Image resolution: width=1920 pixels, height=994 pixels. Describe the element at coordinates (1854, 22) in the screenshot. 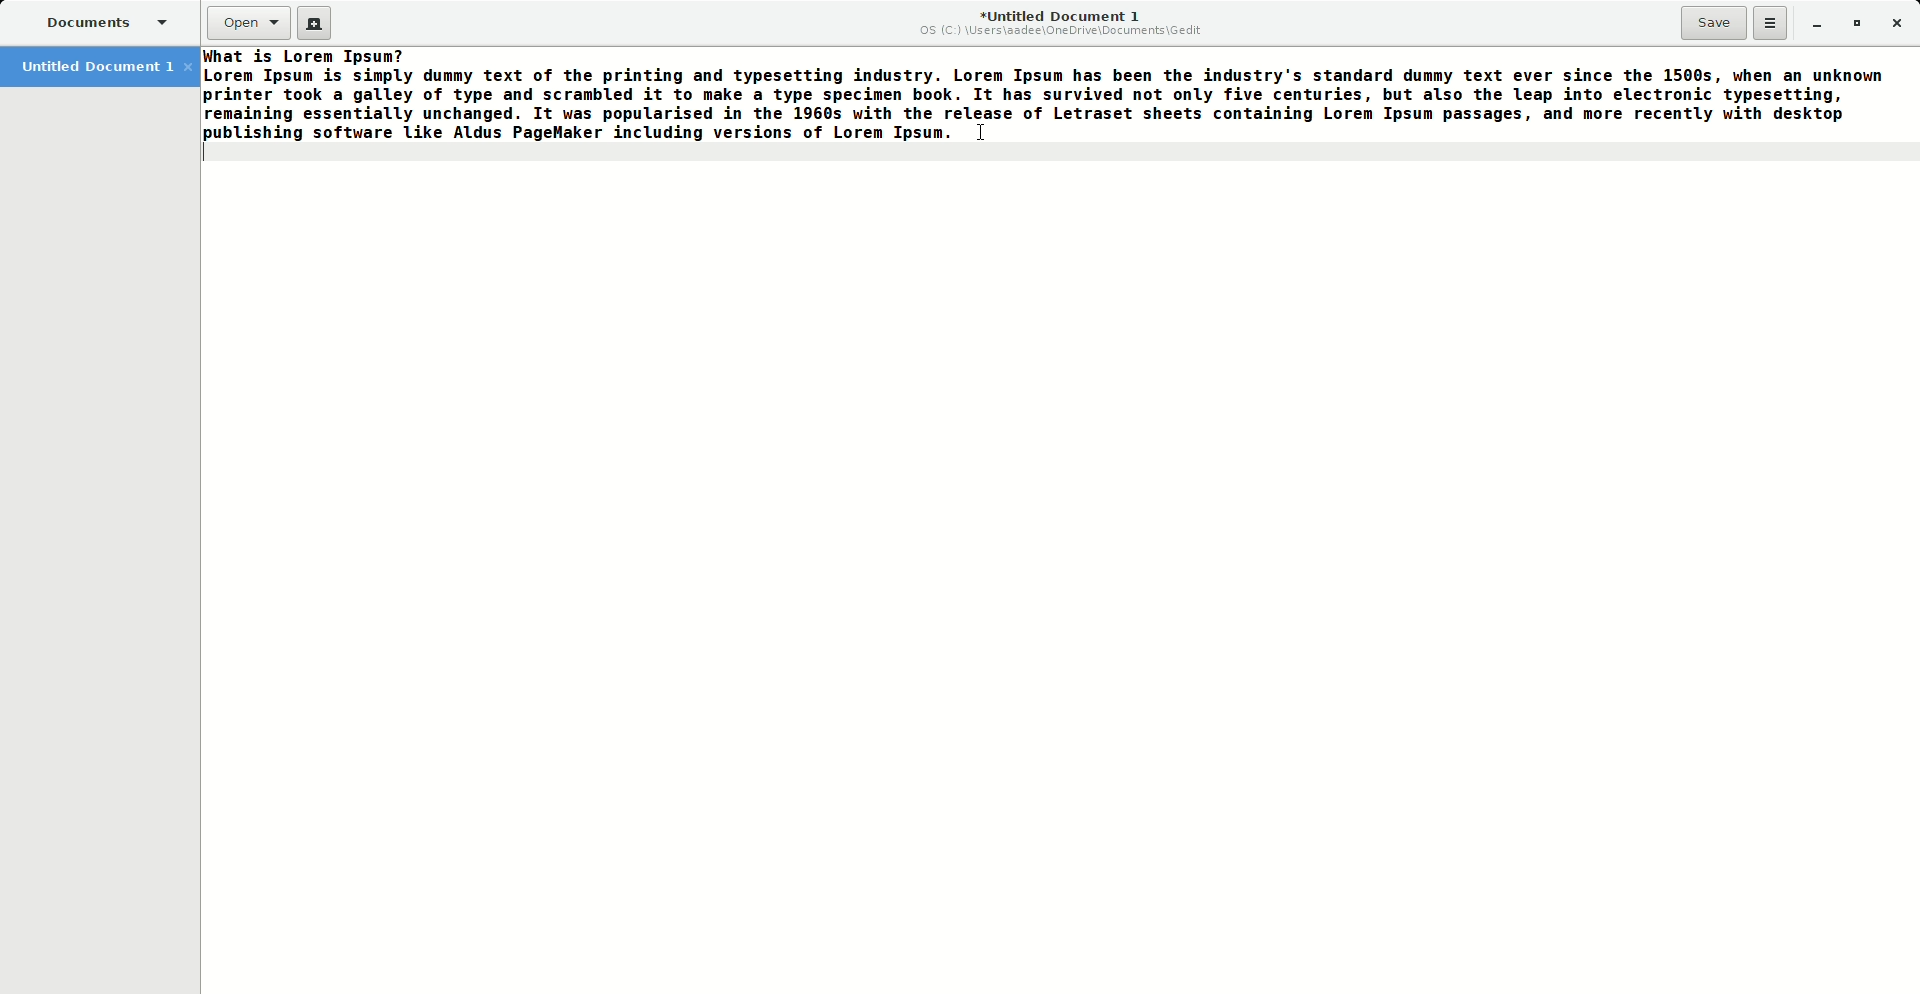

I see `Restore` at that location.